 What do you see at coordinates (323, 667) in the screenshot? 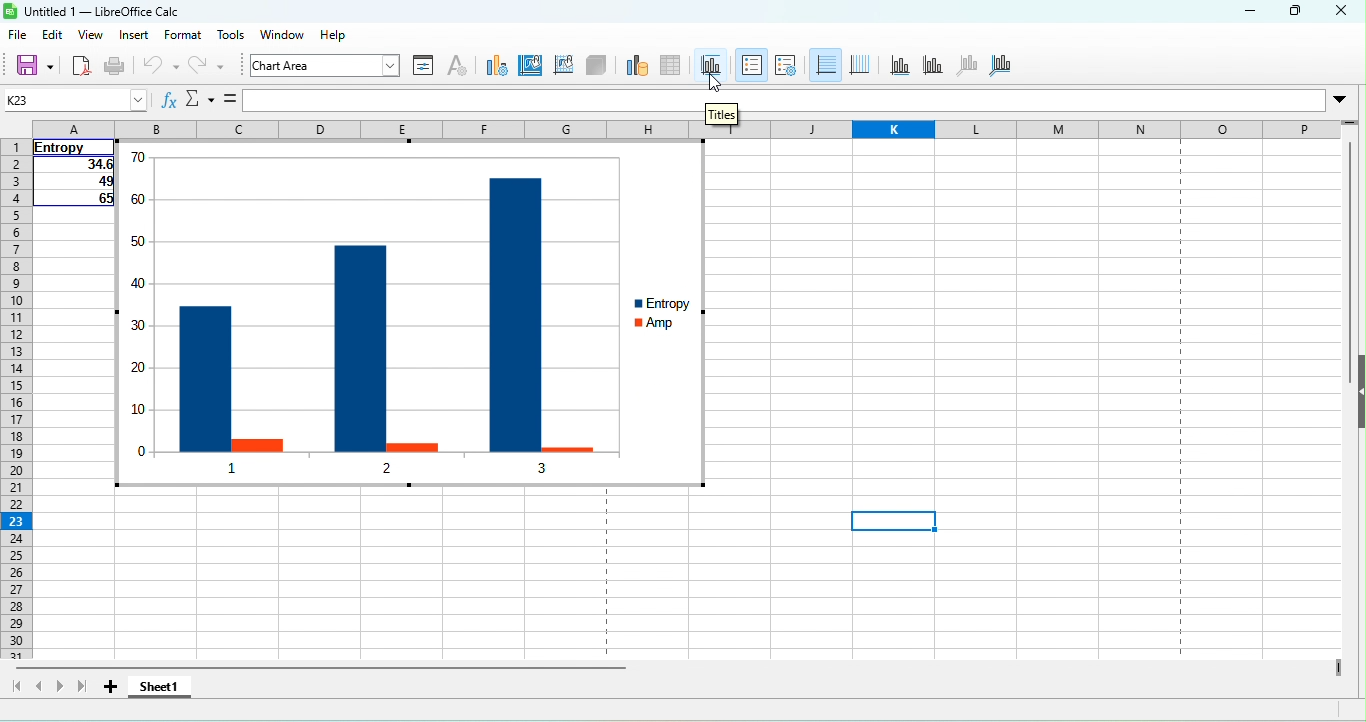
I see `horizontal scroll bar` at bounding box center [323, 667].